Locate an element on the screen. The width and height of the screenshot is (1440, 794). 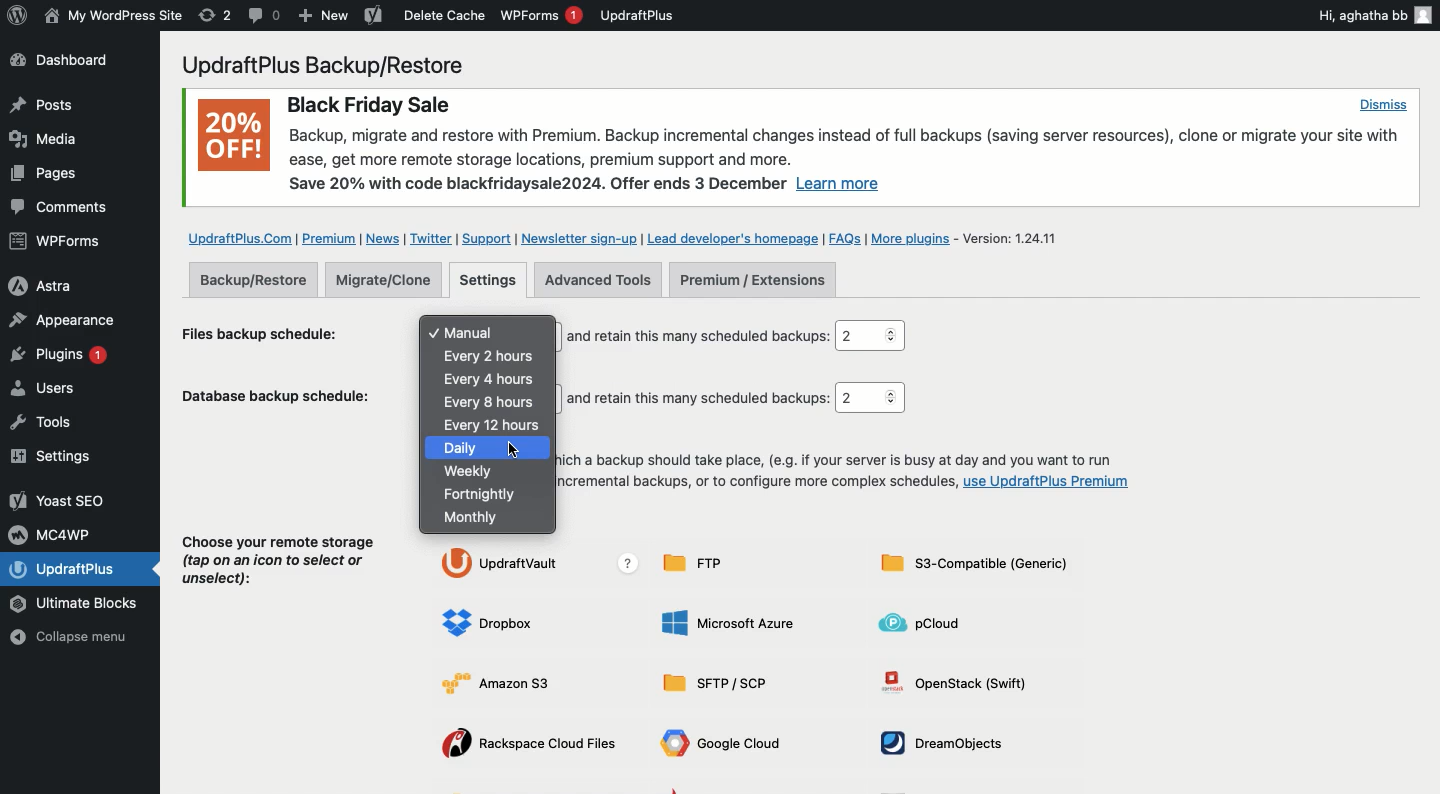
Dismiss is located at coordinates (1382, 104).